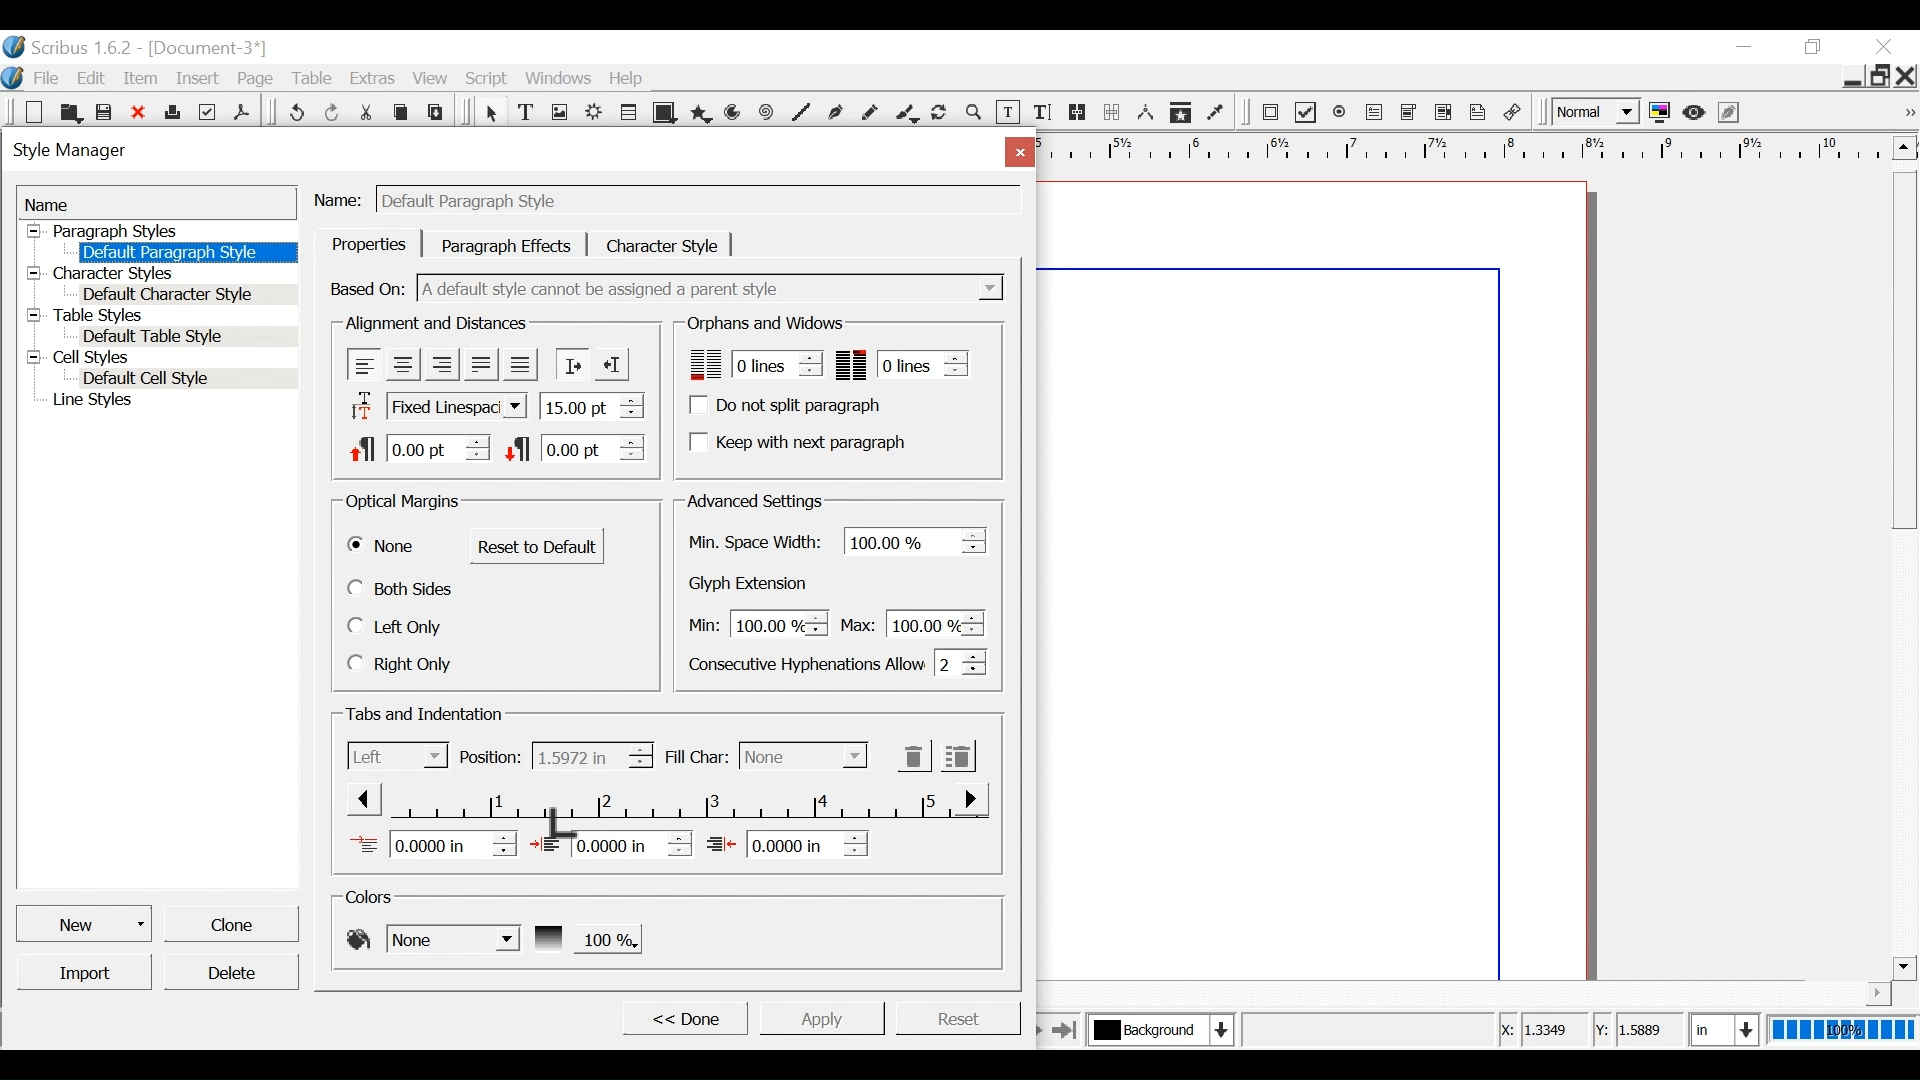 This screenshot has width=1920, height=1080. I want to click on undo, so click(296, 110).